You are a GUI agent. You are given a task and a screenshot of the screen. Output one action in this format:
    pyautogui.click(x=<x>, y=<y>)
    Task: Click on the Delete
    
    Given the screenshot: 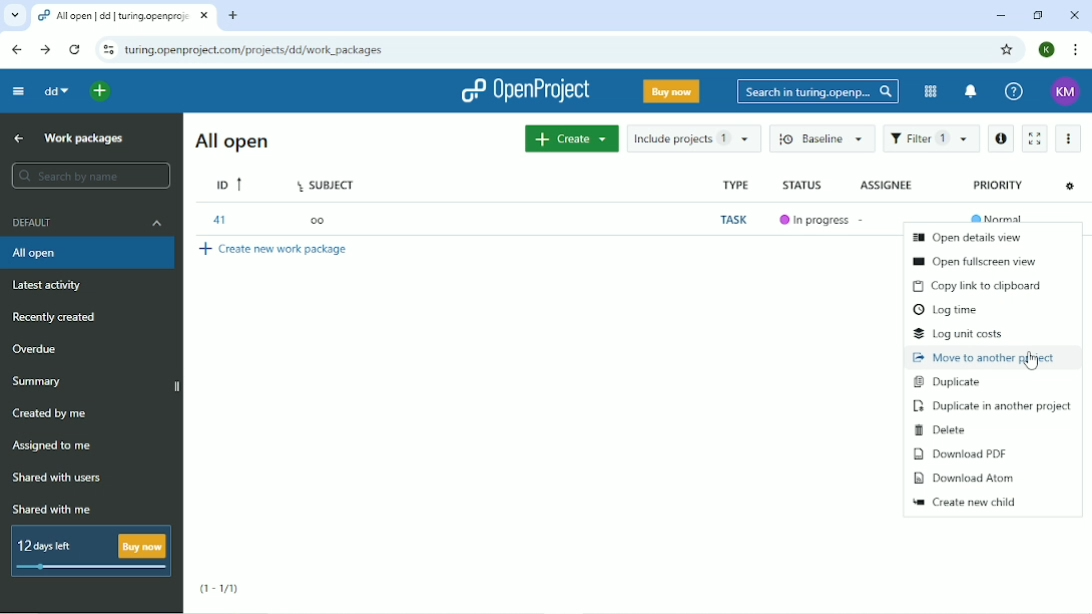 What is the action you would take?
    pyautogui.click(x=944, y=430)
    